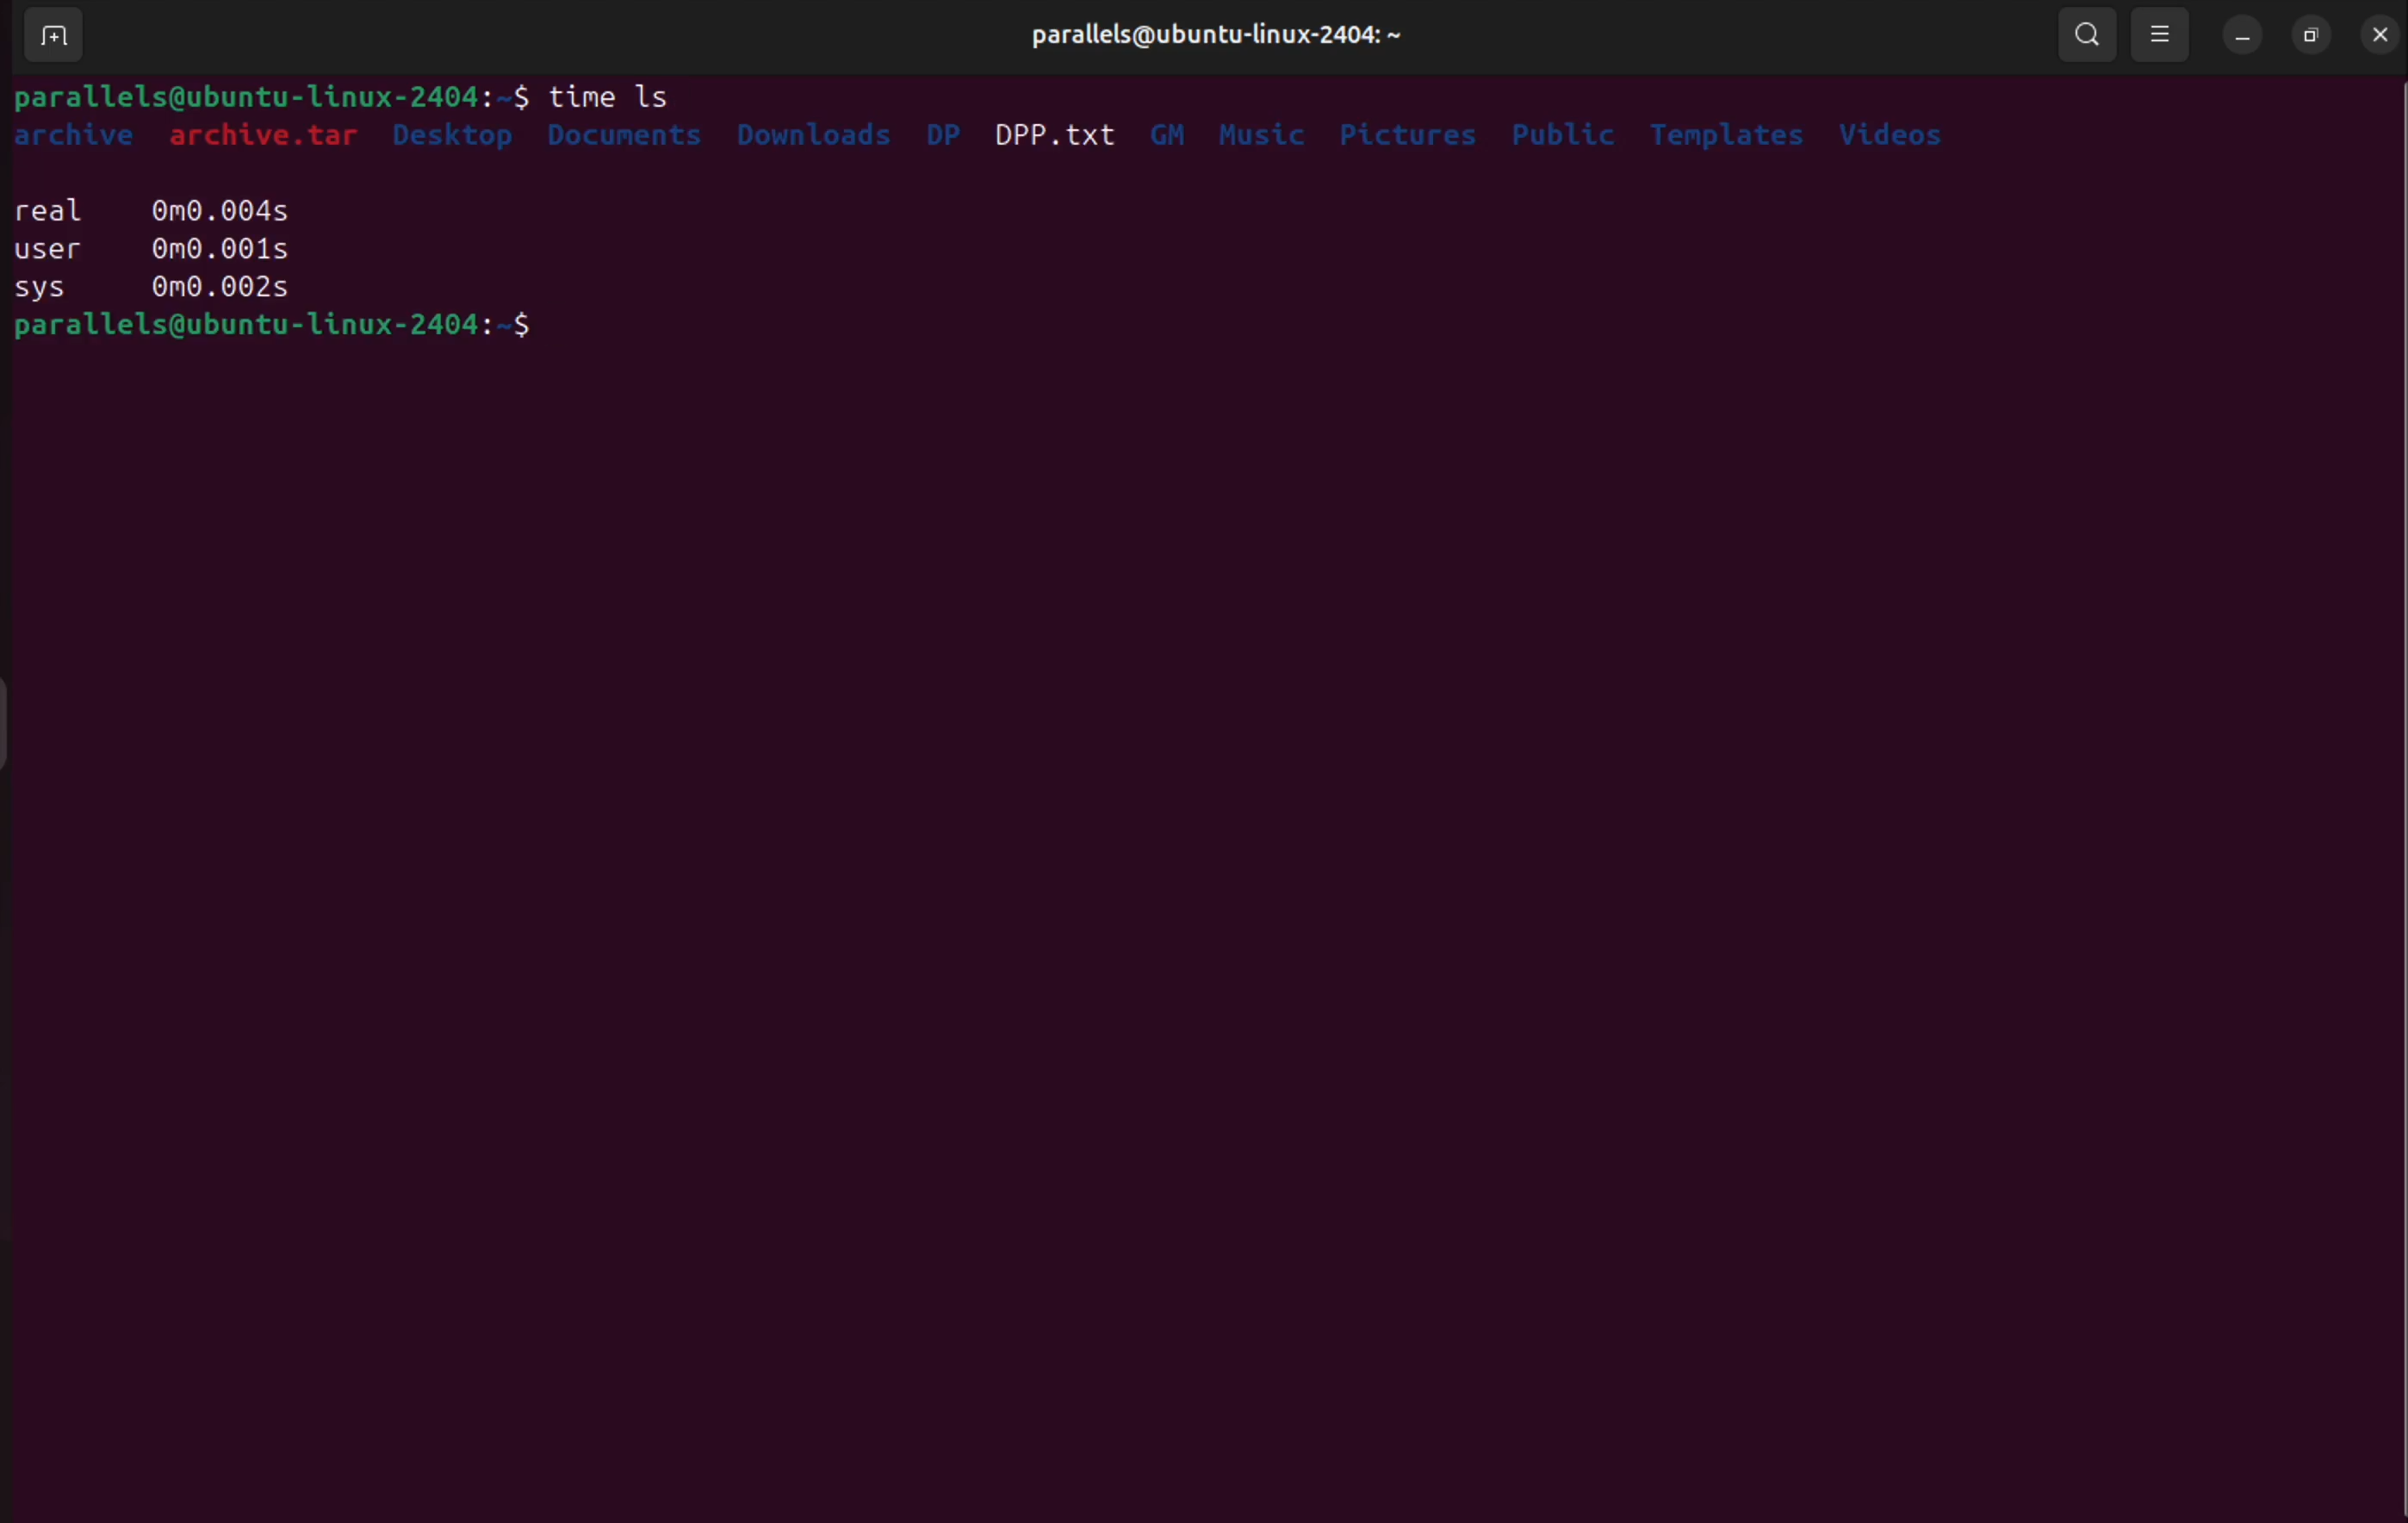 This screenshot has width=2408, height=1523. I want to click on minimize, so click(2240, 37).